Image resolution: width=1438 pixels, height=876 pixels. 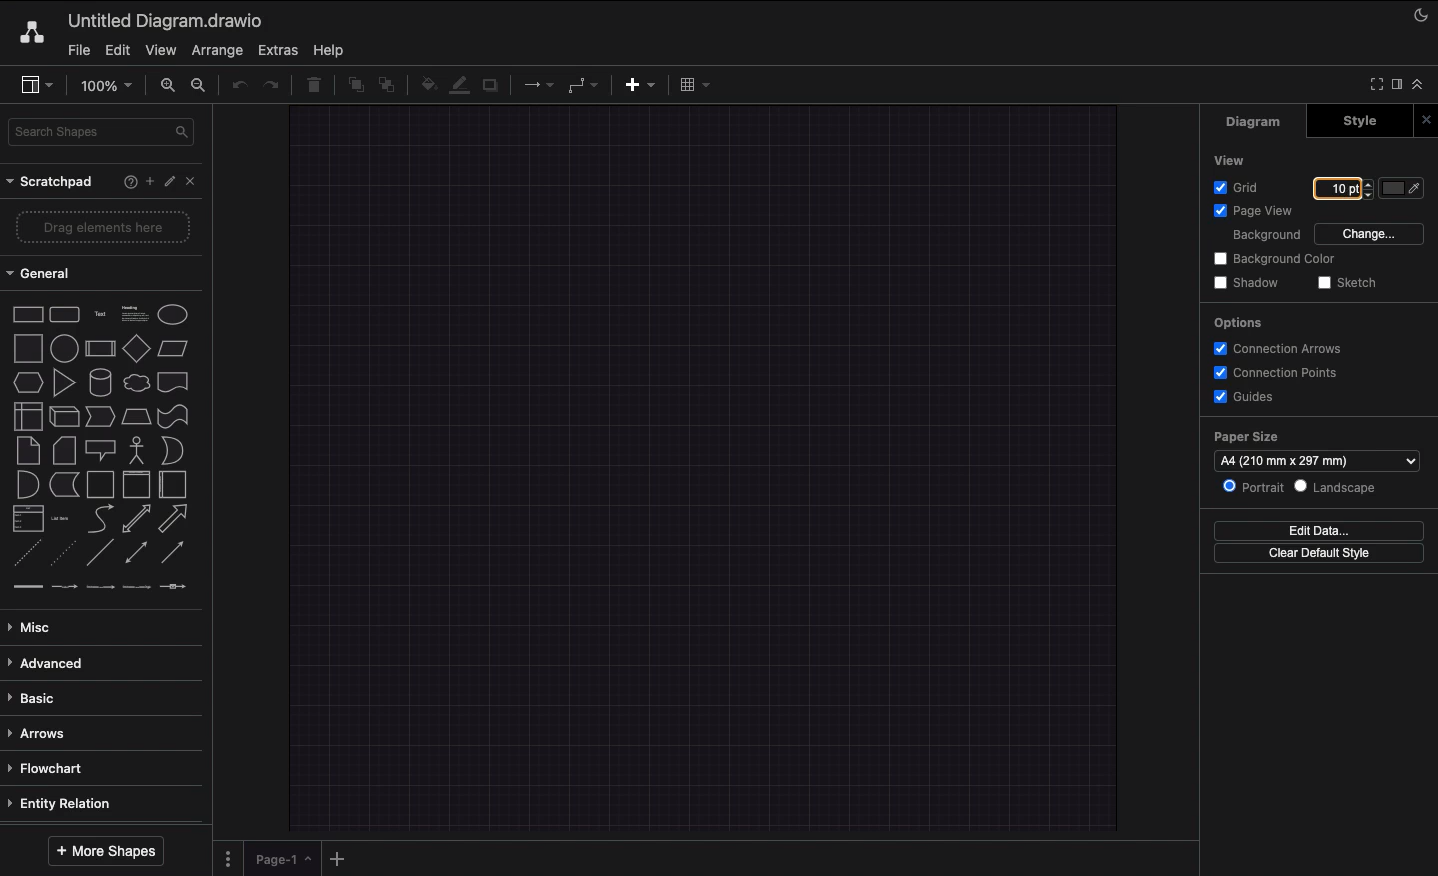 What do you see at coordinates (1245, 282) in the screenshot?
I see `Shadow` at bounding box center [1245, 282].